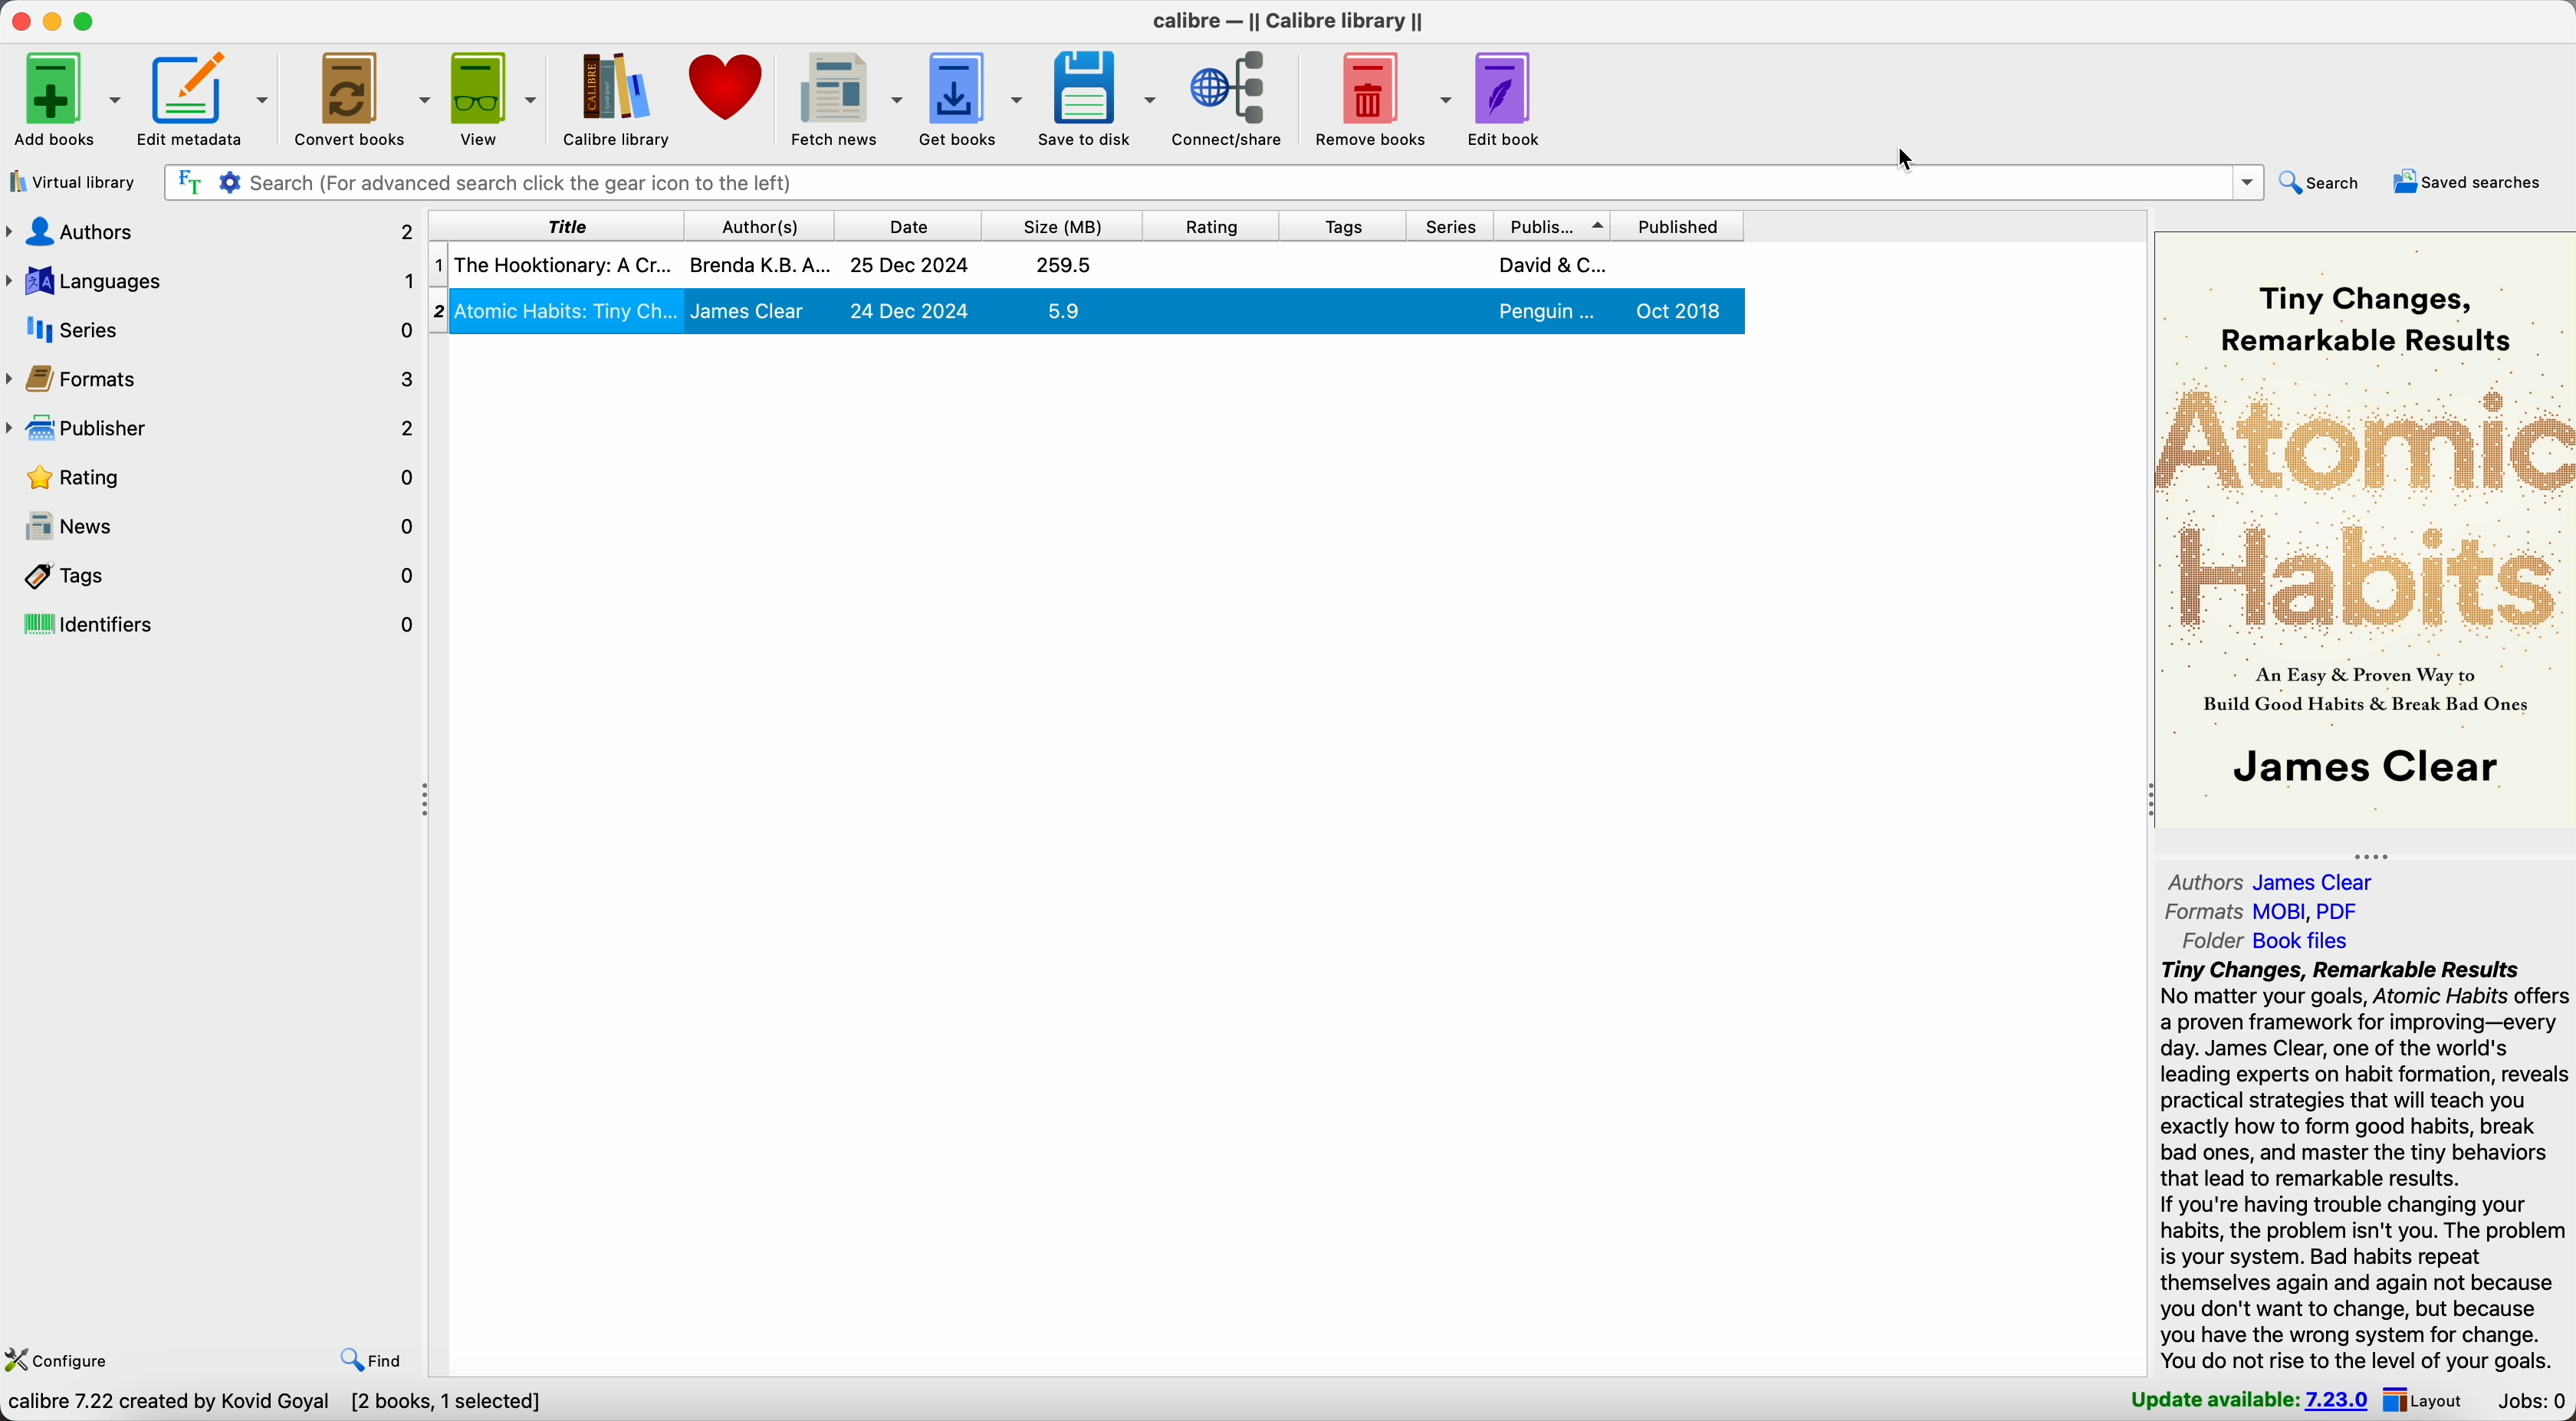 Image resolution: width=2576 pixels, height=1421 pixels. I want to click on formats, so click(2269, 910).